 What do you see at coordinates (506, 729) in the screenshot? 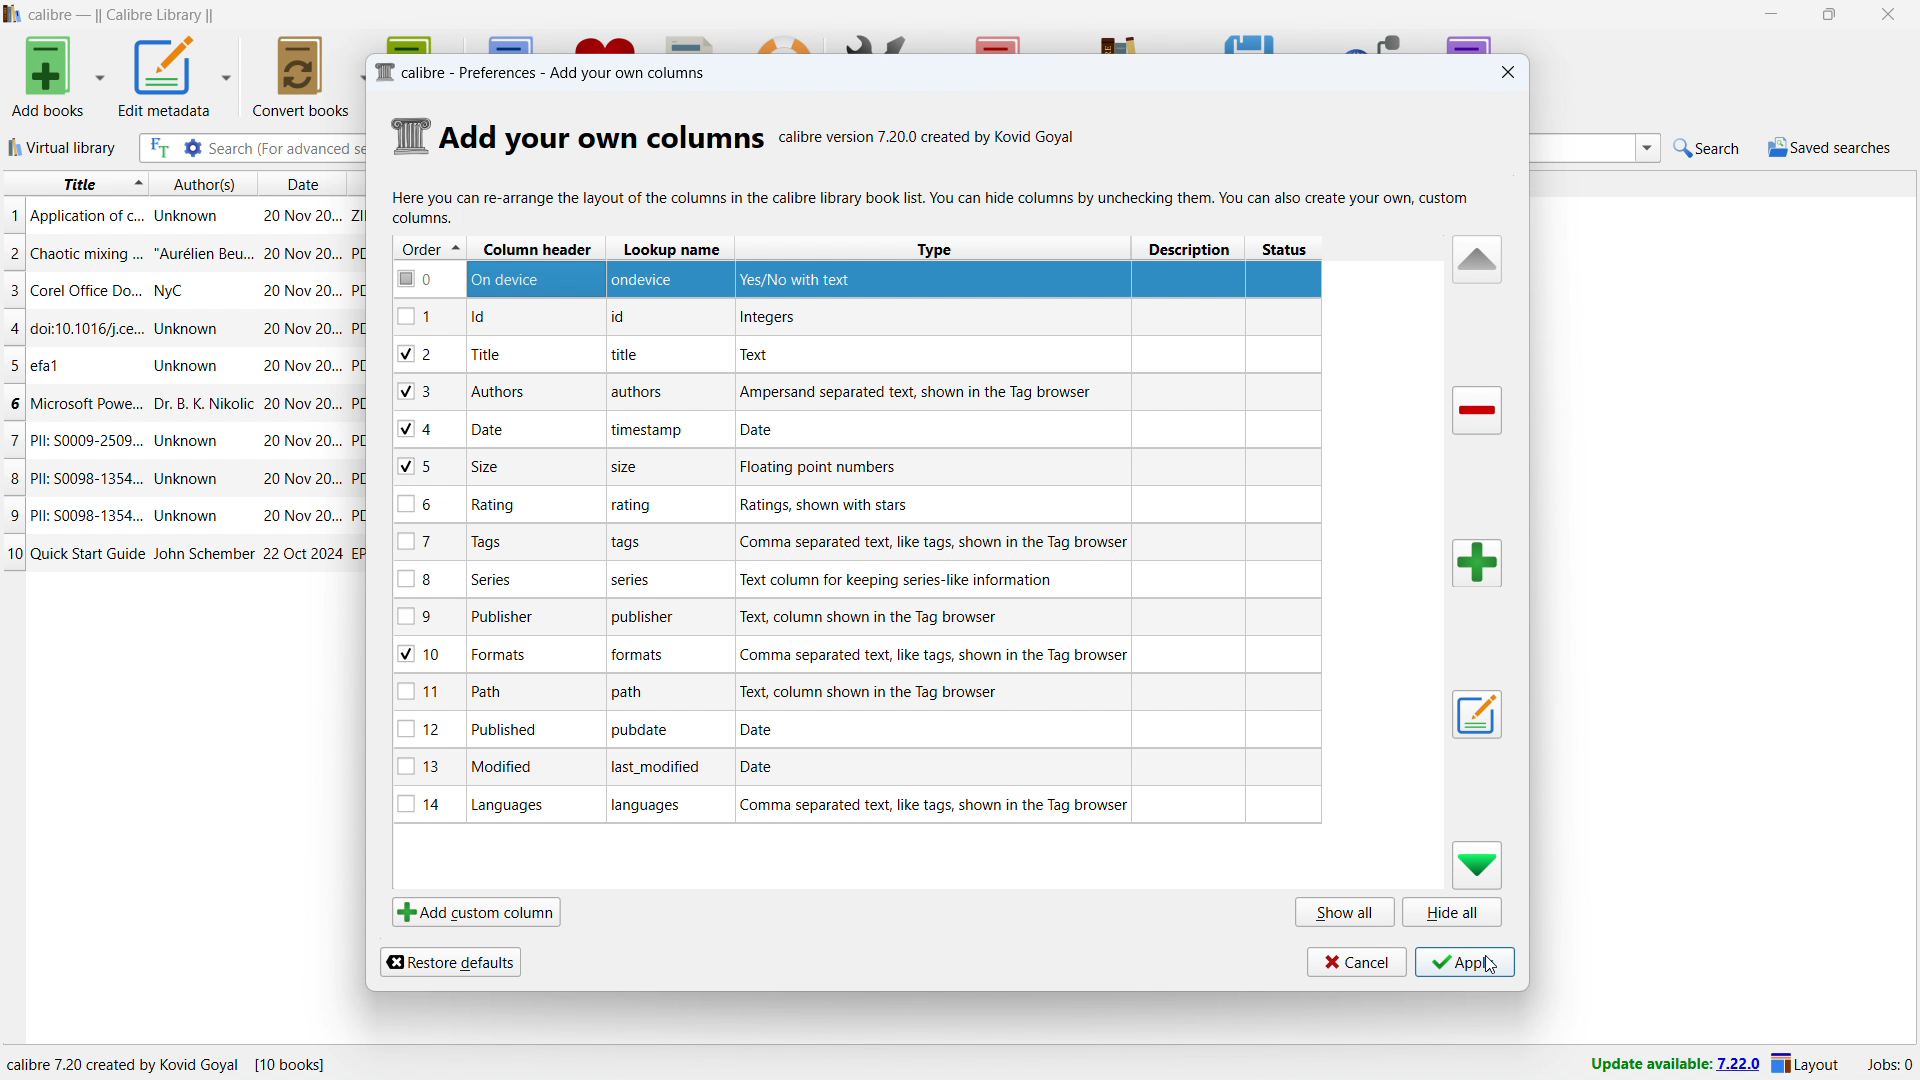
I see `published` at bounding box center [506, 729].